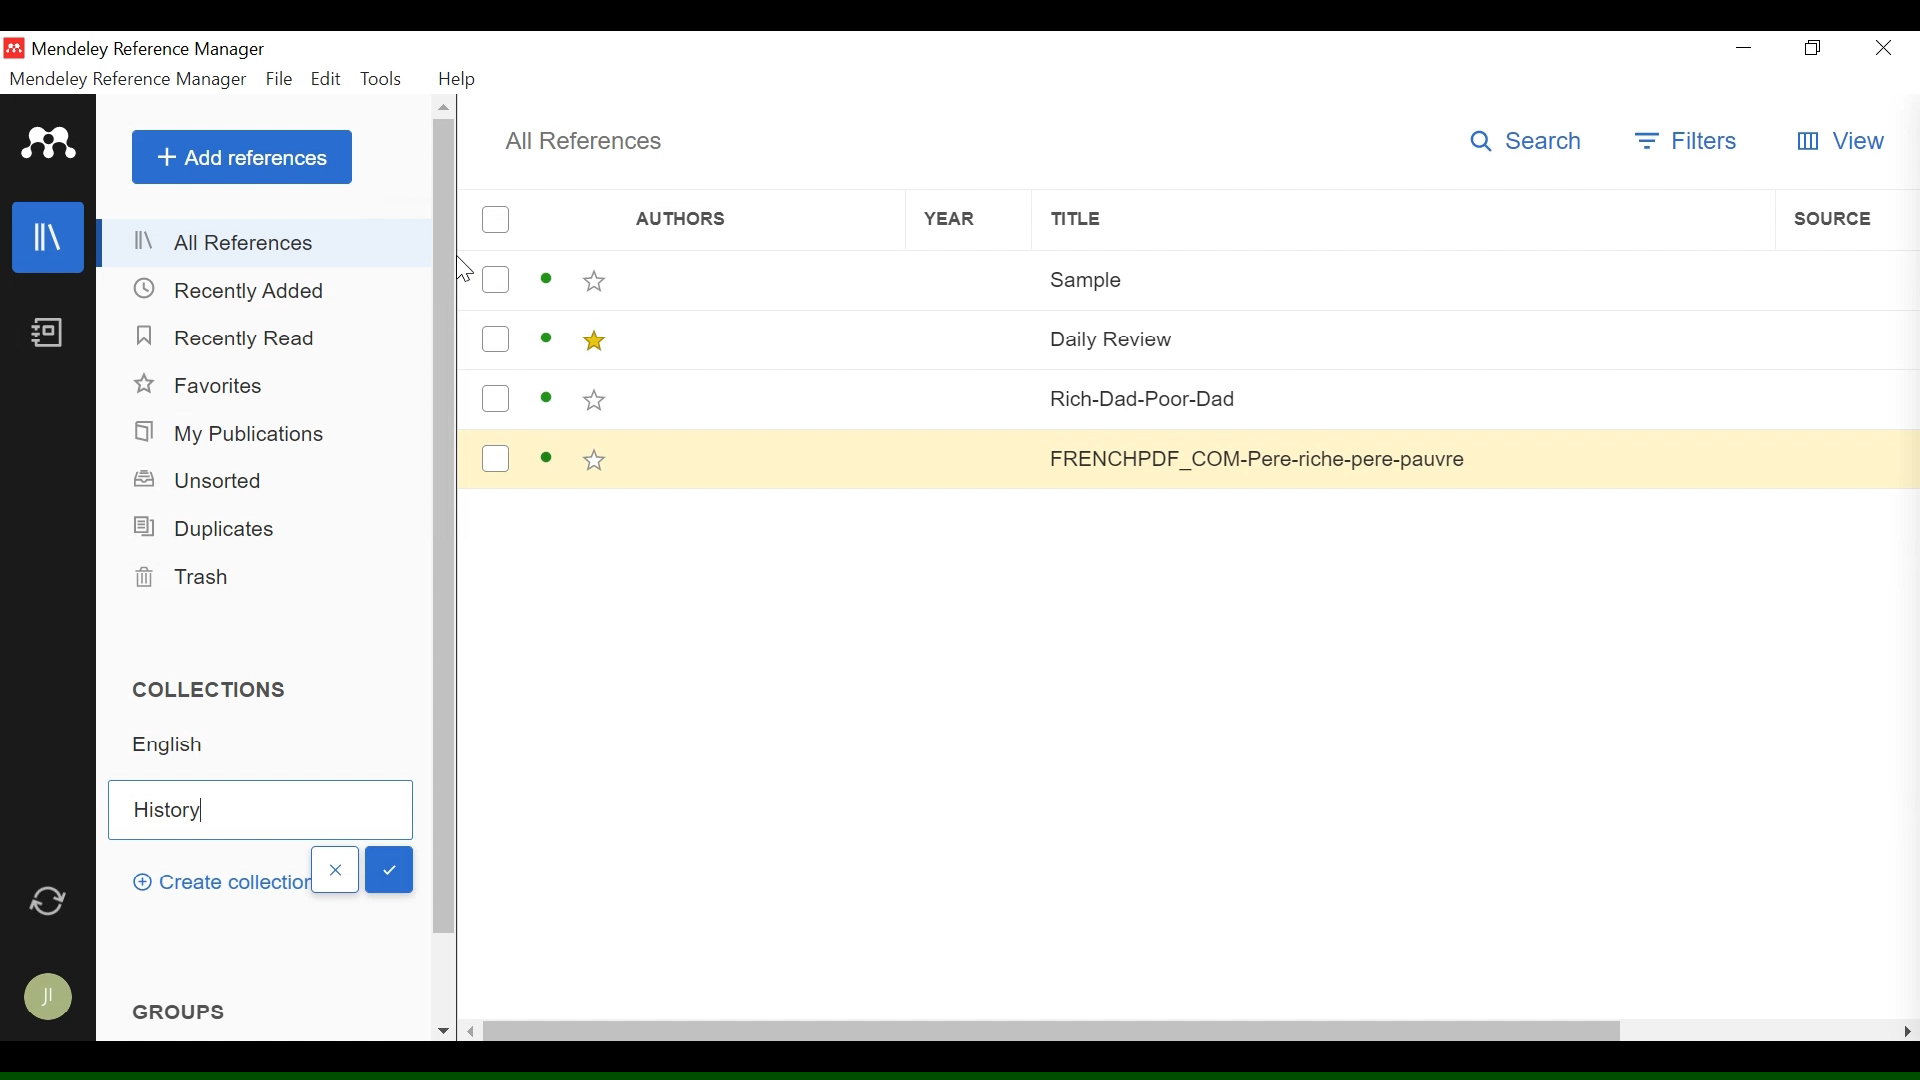 The height and width of the screenshot is (1080, 1920). Describe the element at coordinates (16, 48) in the screenshot. I see `Mendeley Desktop Icon` at that location.